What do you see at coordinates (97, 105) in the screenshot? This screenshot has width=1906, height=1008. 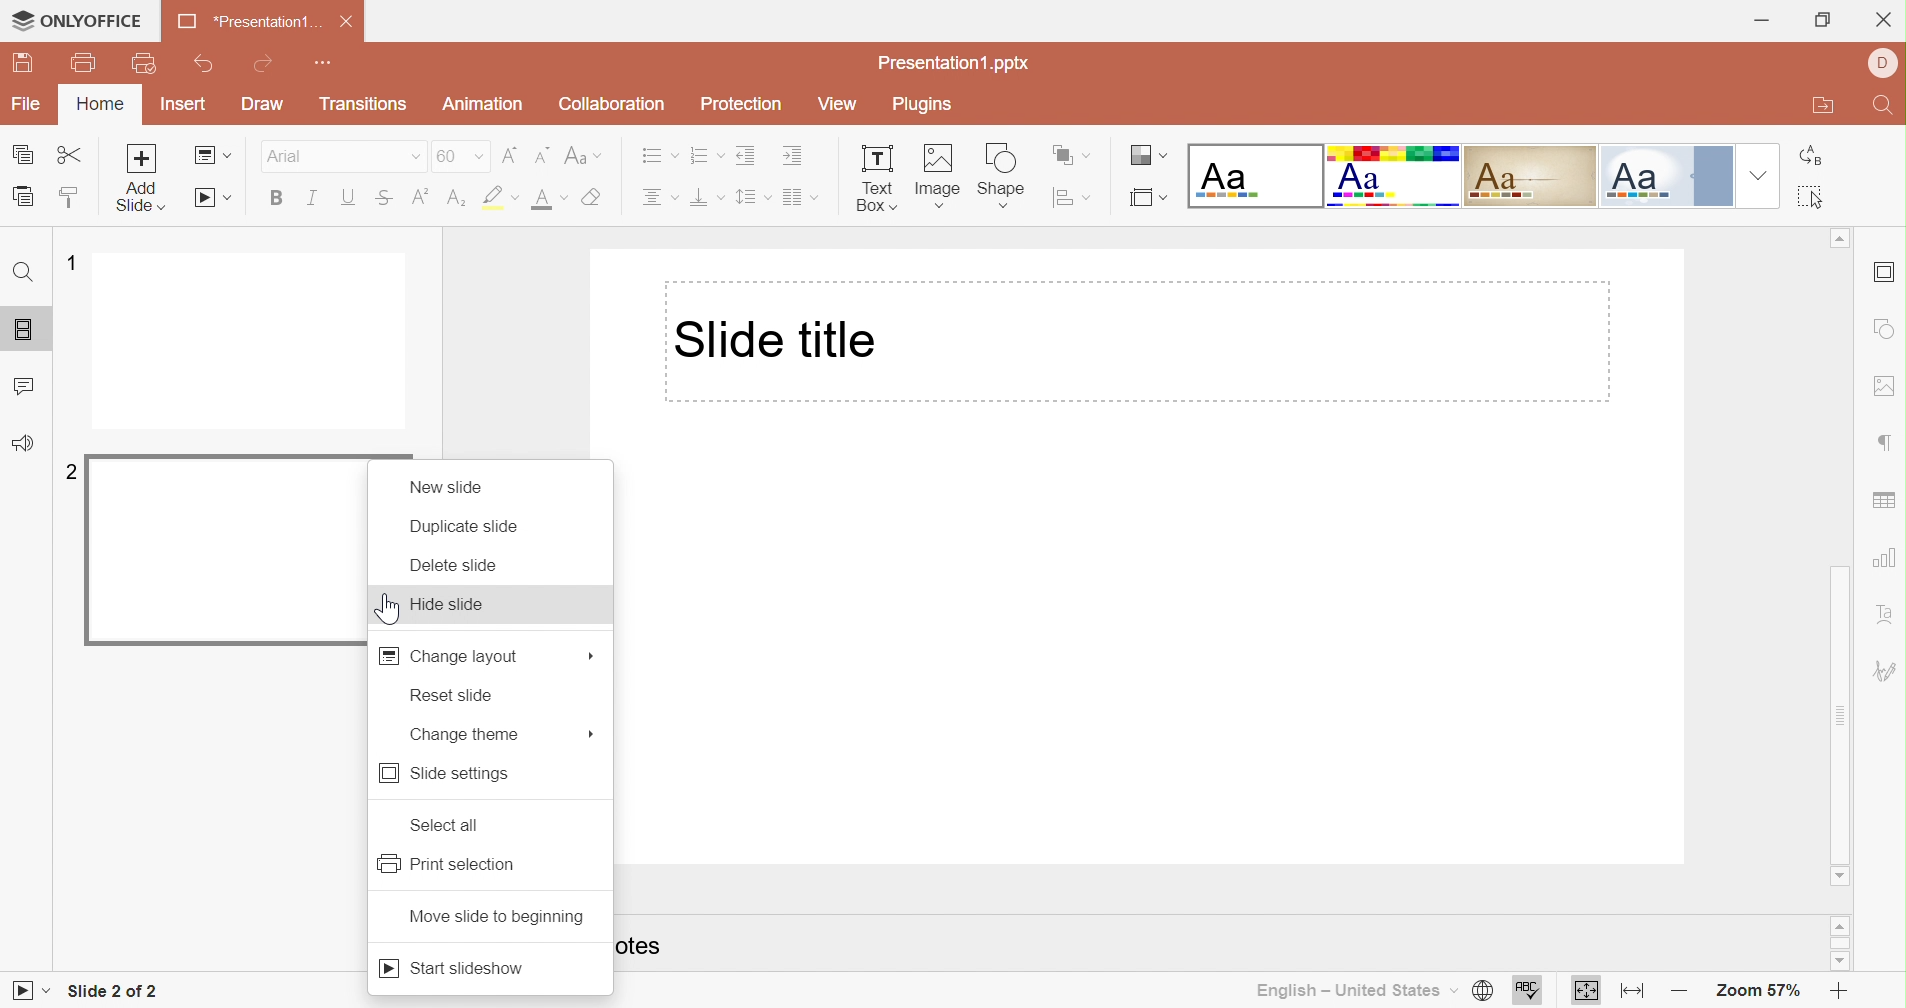 I see `Home` at bounding box center [97, 105].